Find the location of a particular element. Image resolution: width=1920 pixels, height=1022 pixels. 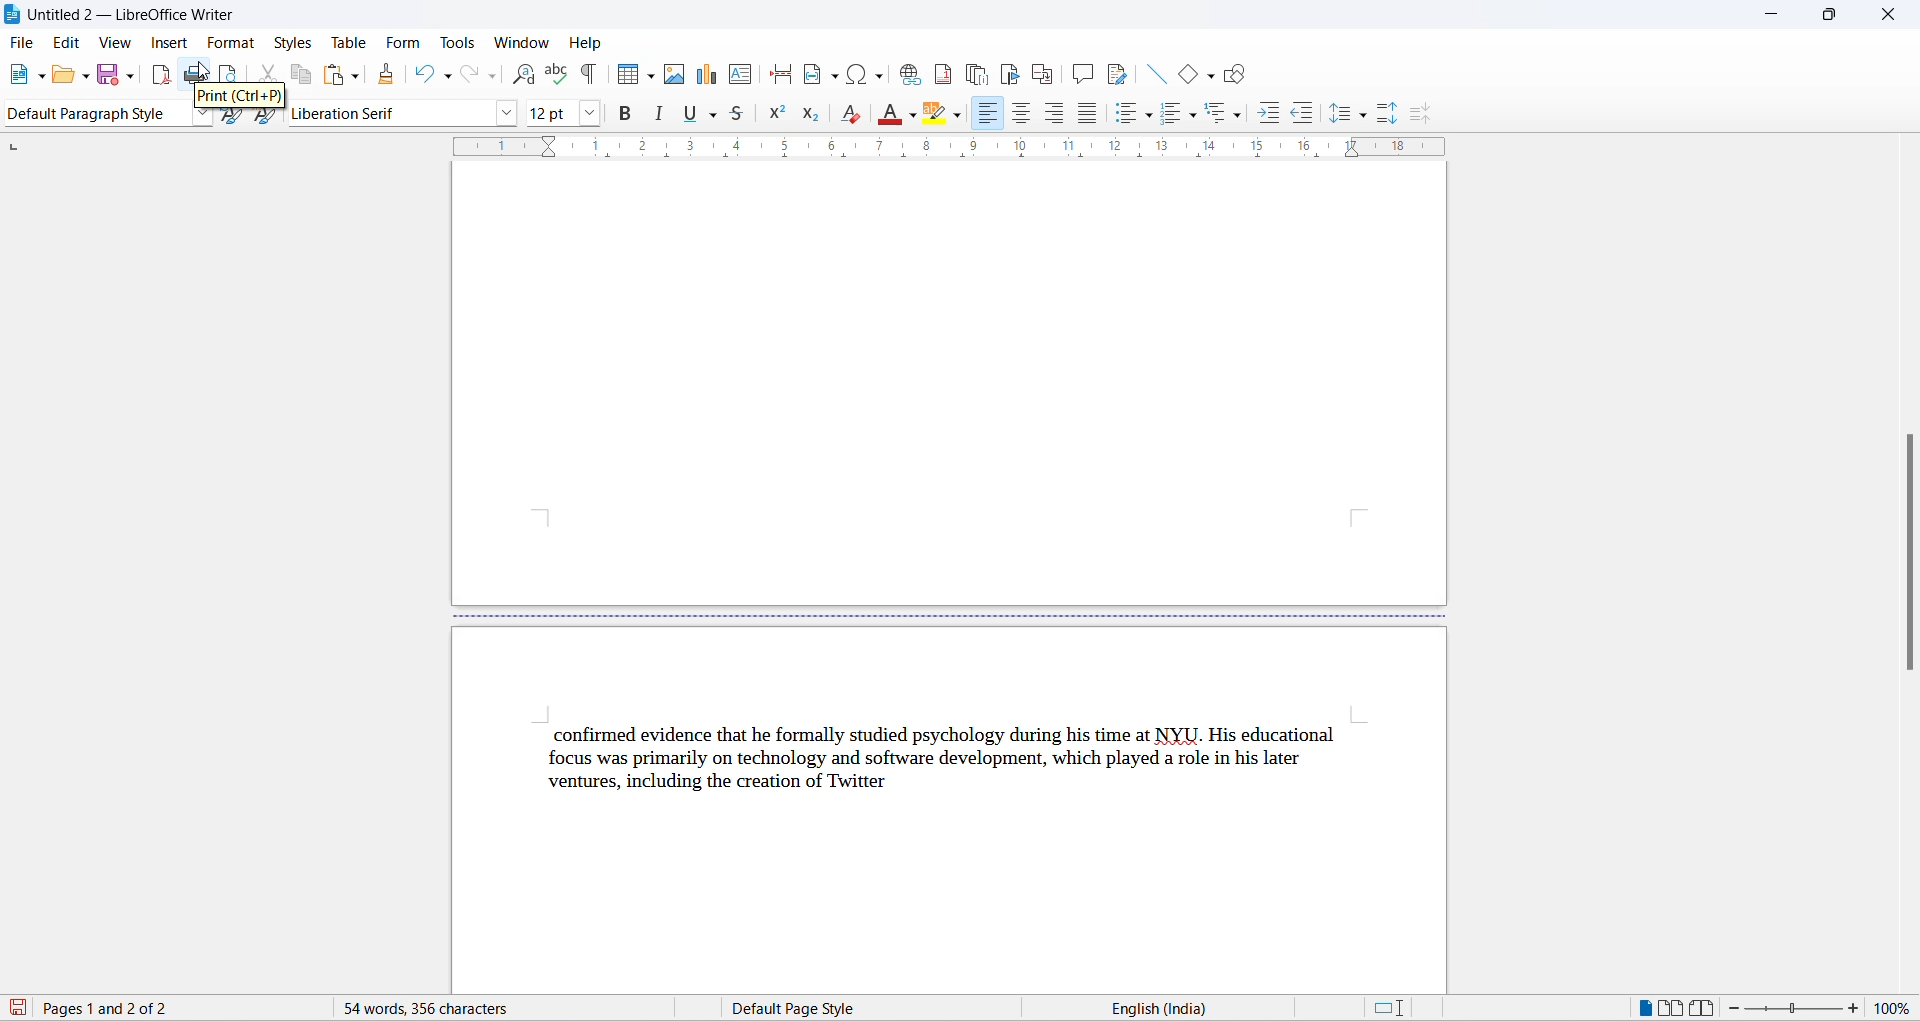

insert hyperlink is located at coordinates (905, 75).